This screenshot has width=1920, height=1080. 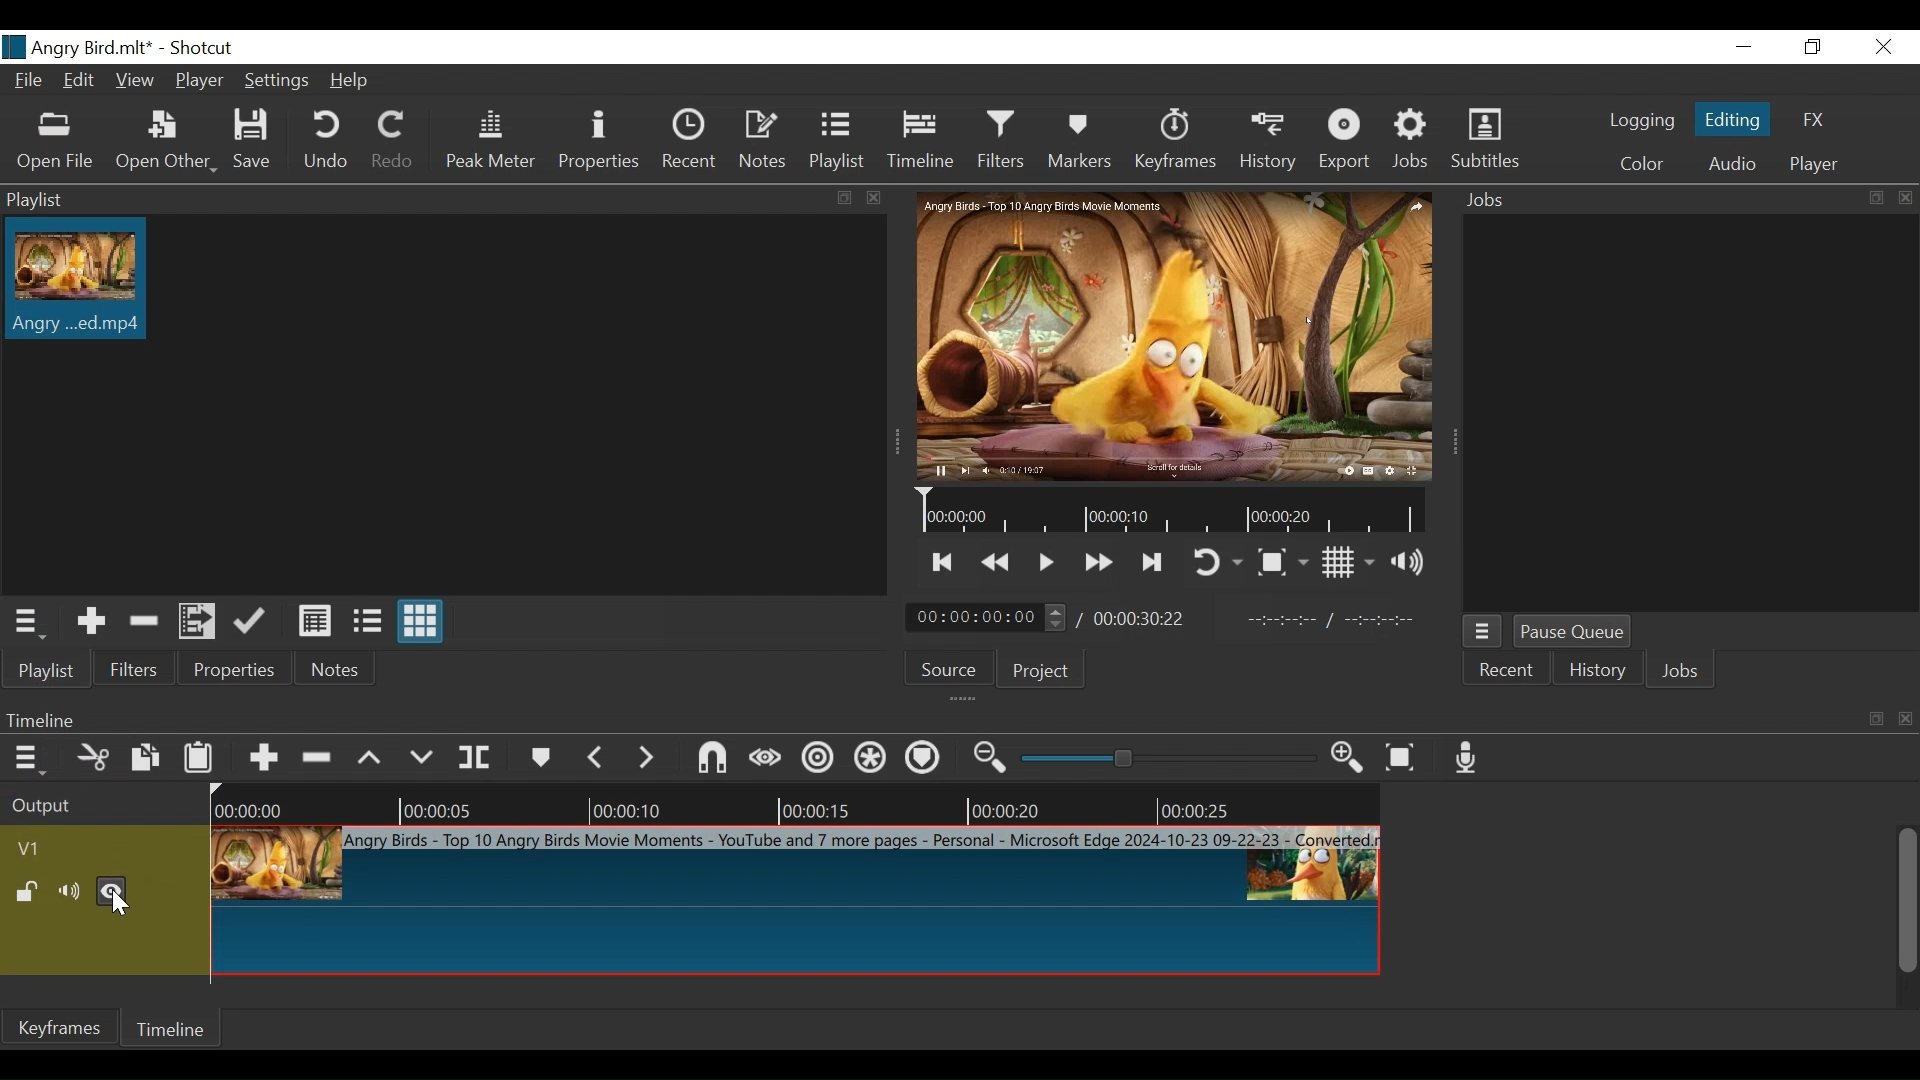 I want to click on Ripple, so click(x=818, y=758).